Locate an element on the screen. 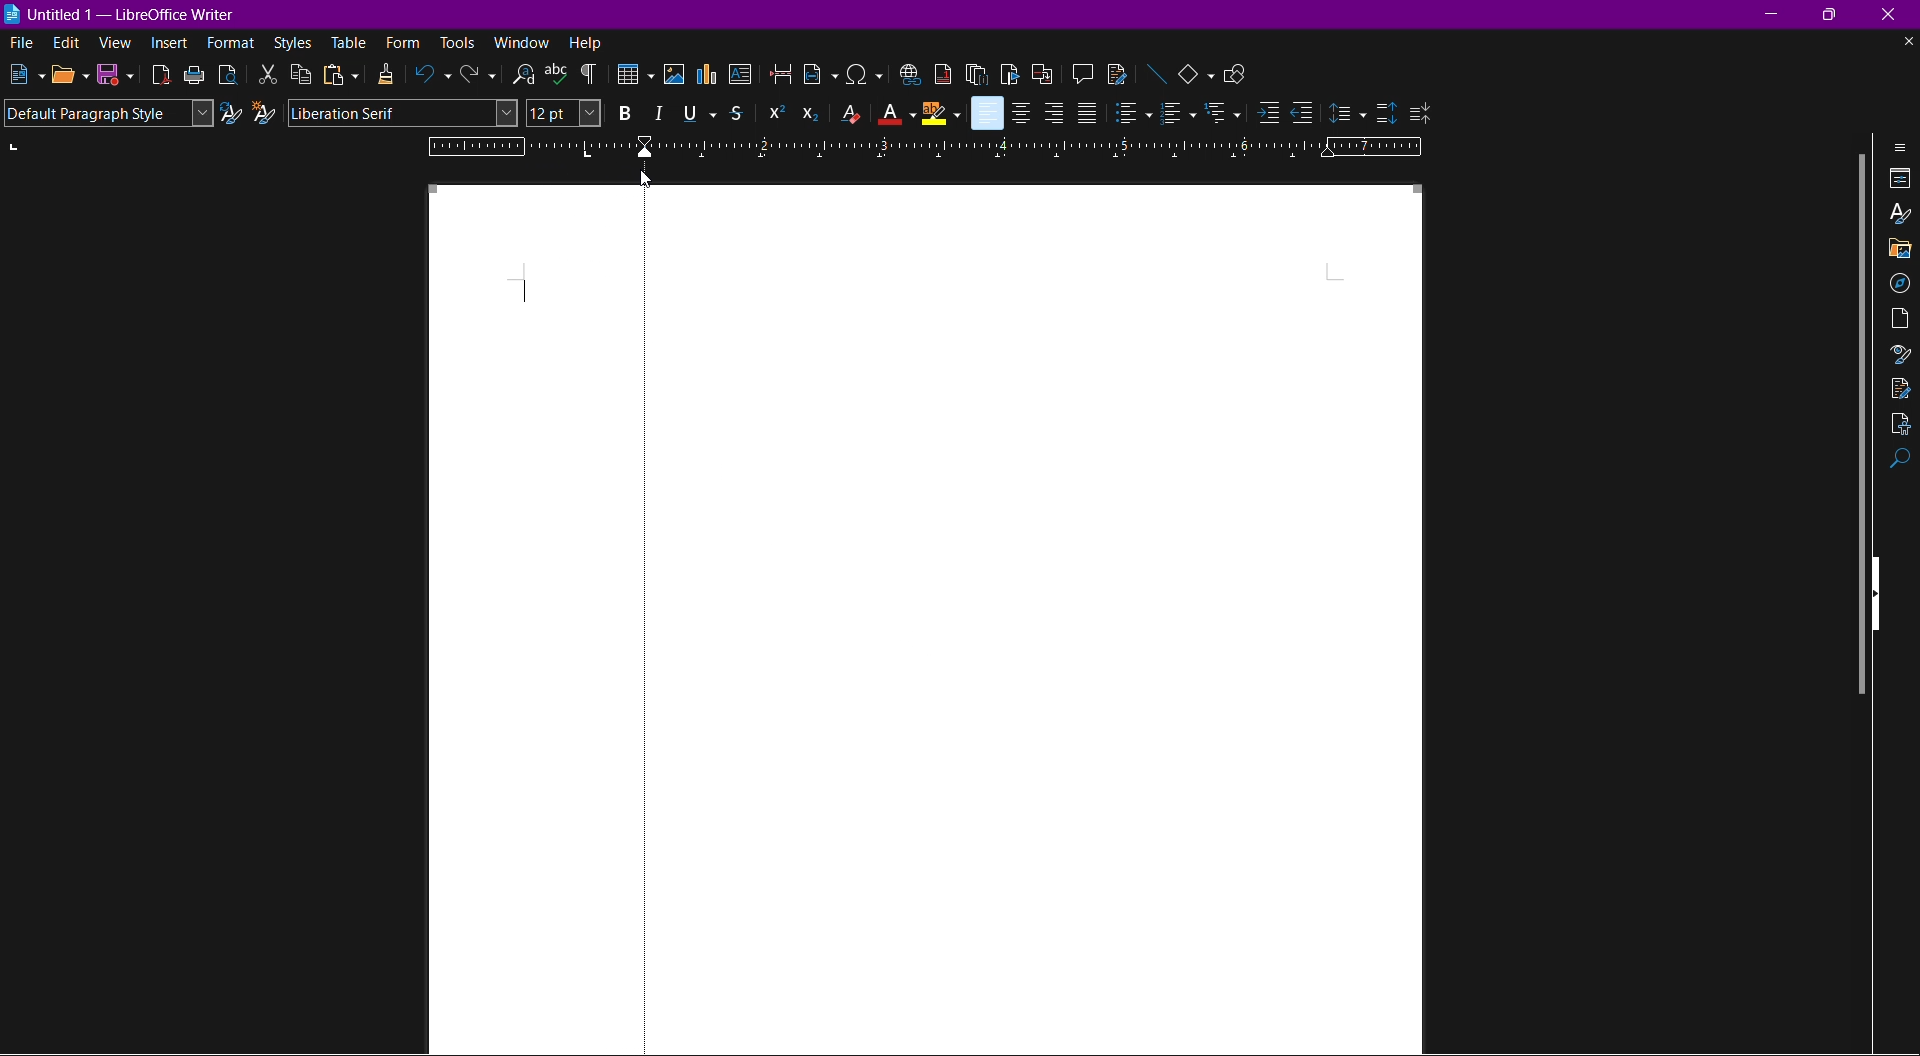 The width and height of the screenshot is (1920, 1056). Show Draw functions is located at coordinates (1240, 72).